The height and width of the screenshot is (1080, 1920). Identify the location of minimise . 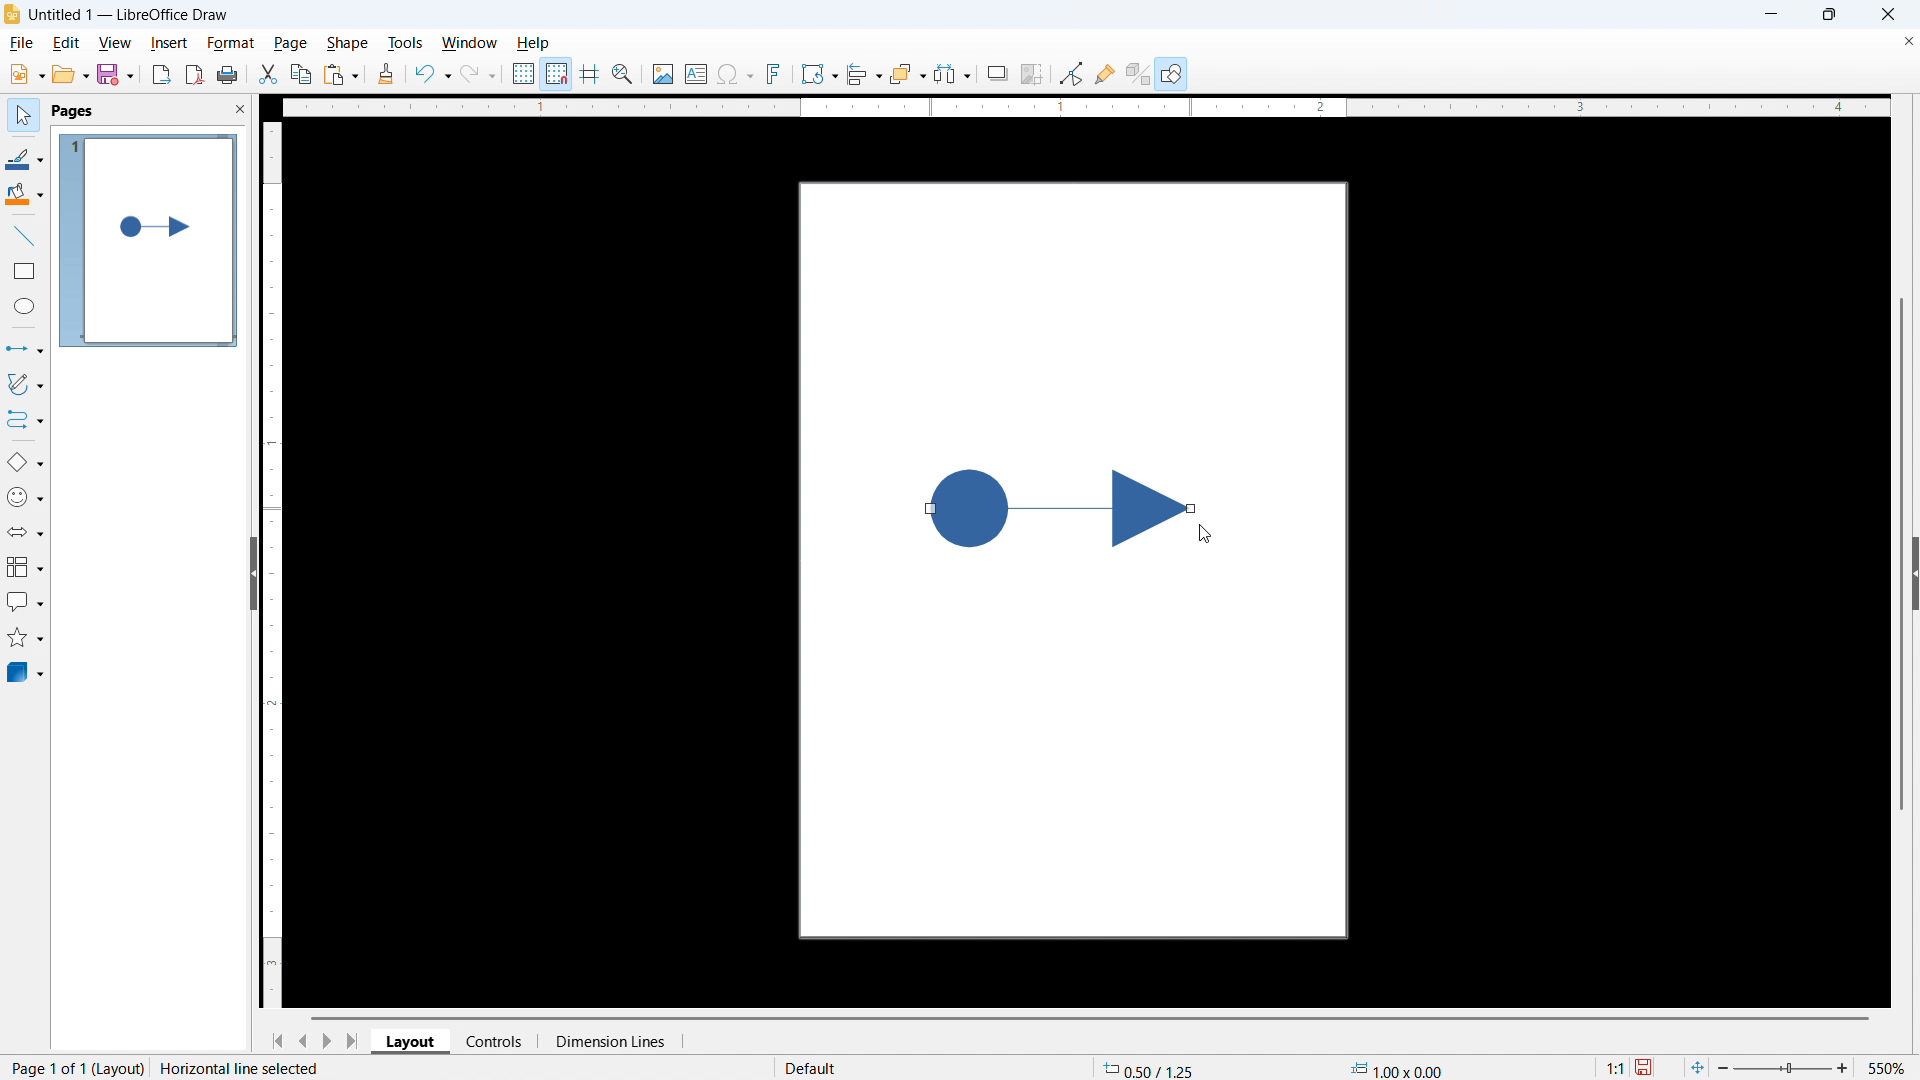
(1770, 14).